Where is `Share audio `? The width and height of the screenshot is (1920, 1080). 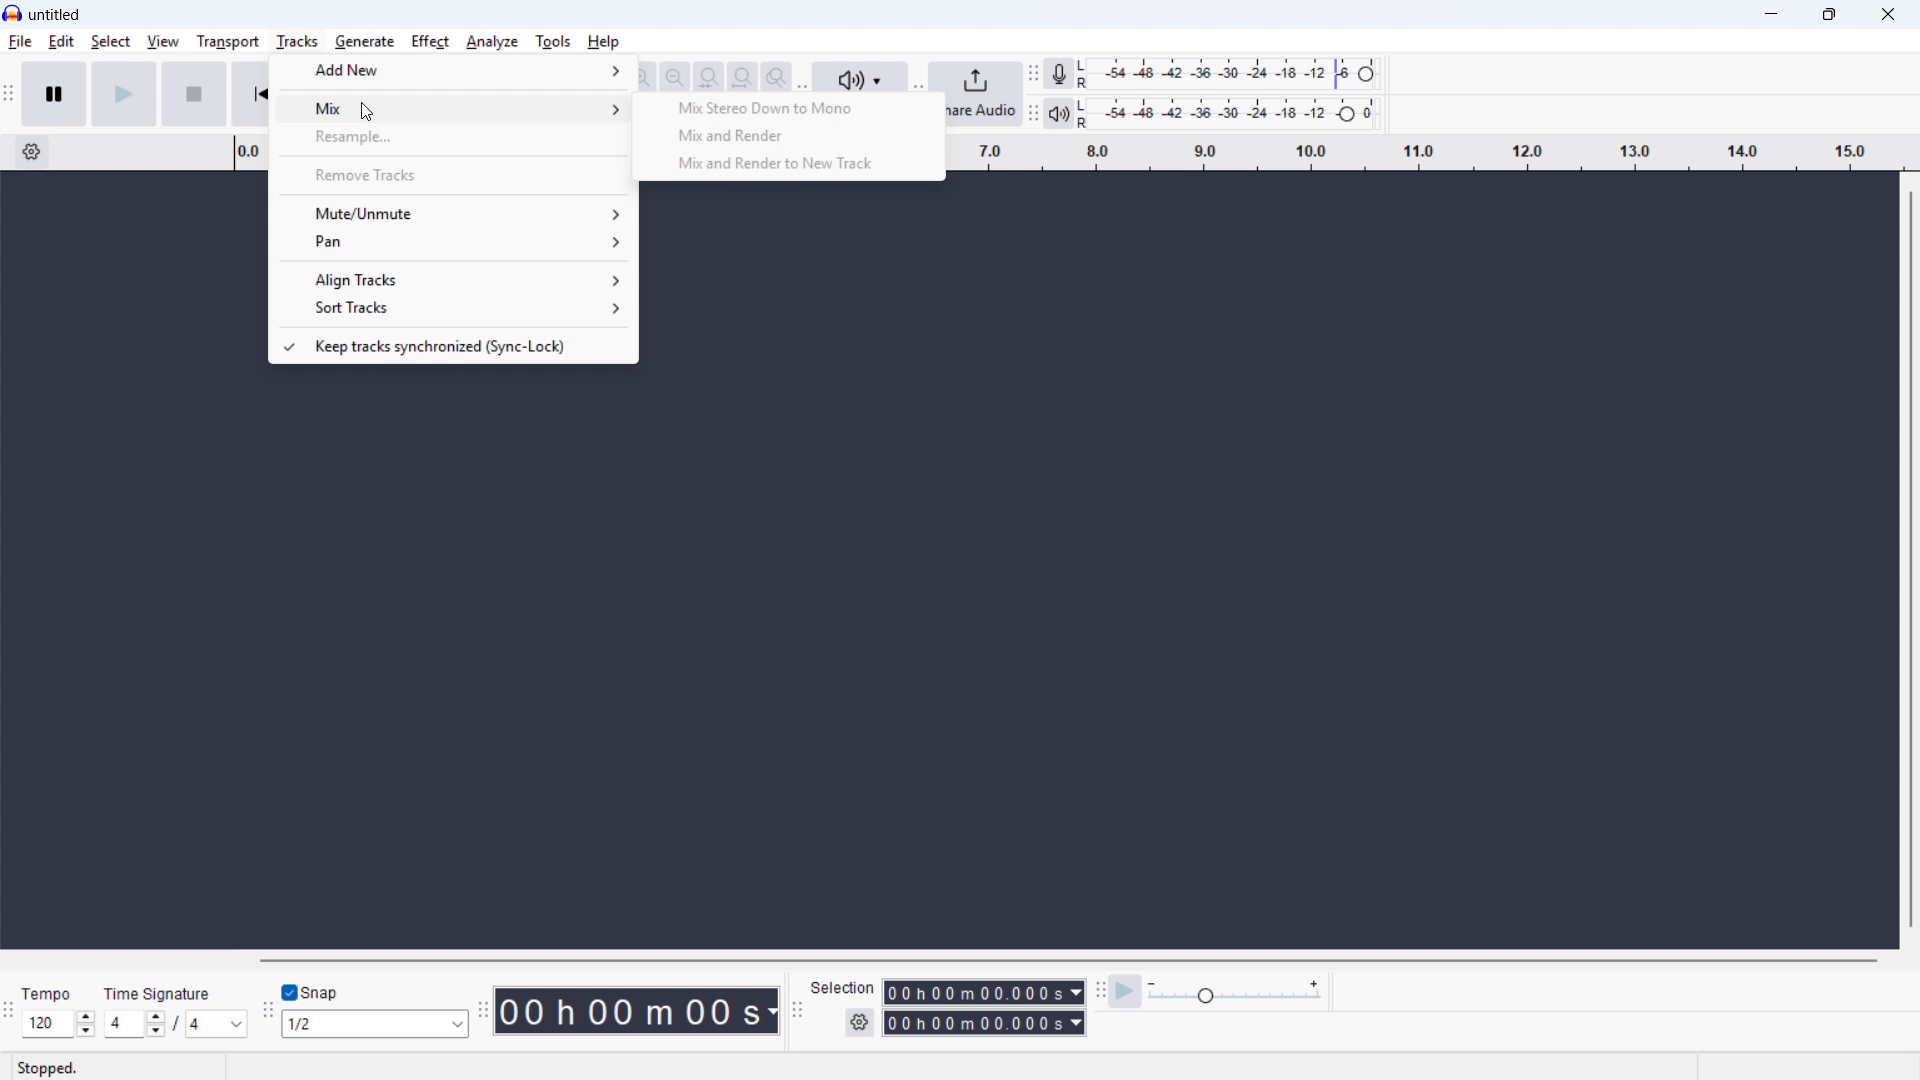
Share audio  is located at coordinates (983, 94).